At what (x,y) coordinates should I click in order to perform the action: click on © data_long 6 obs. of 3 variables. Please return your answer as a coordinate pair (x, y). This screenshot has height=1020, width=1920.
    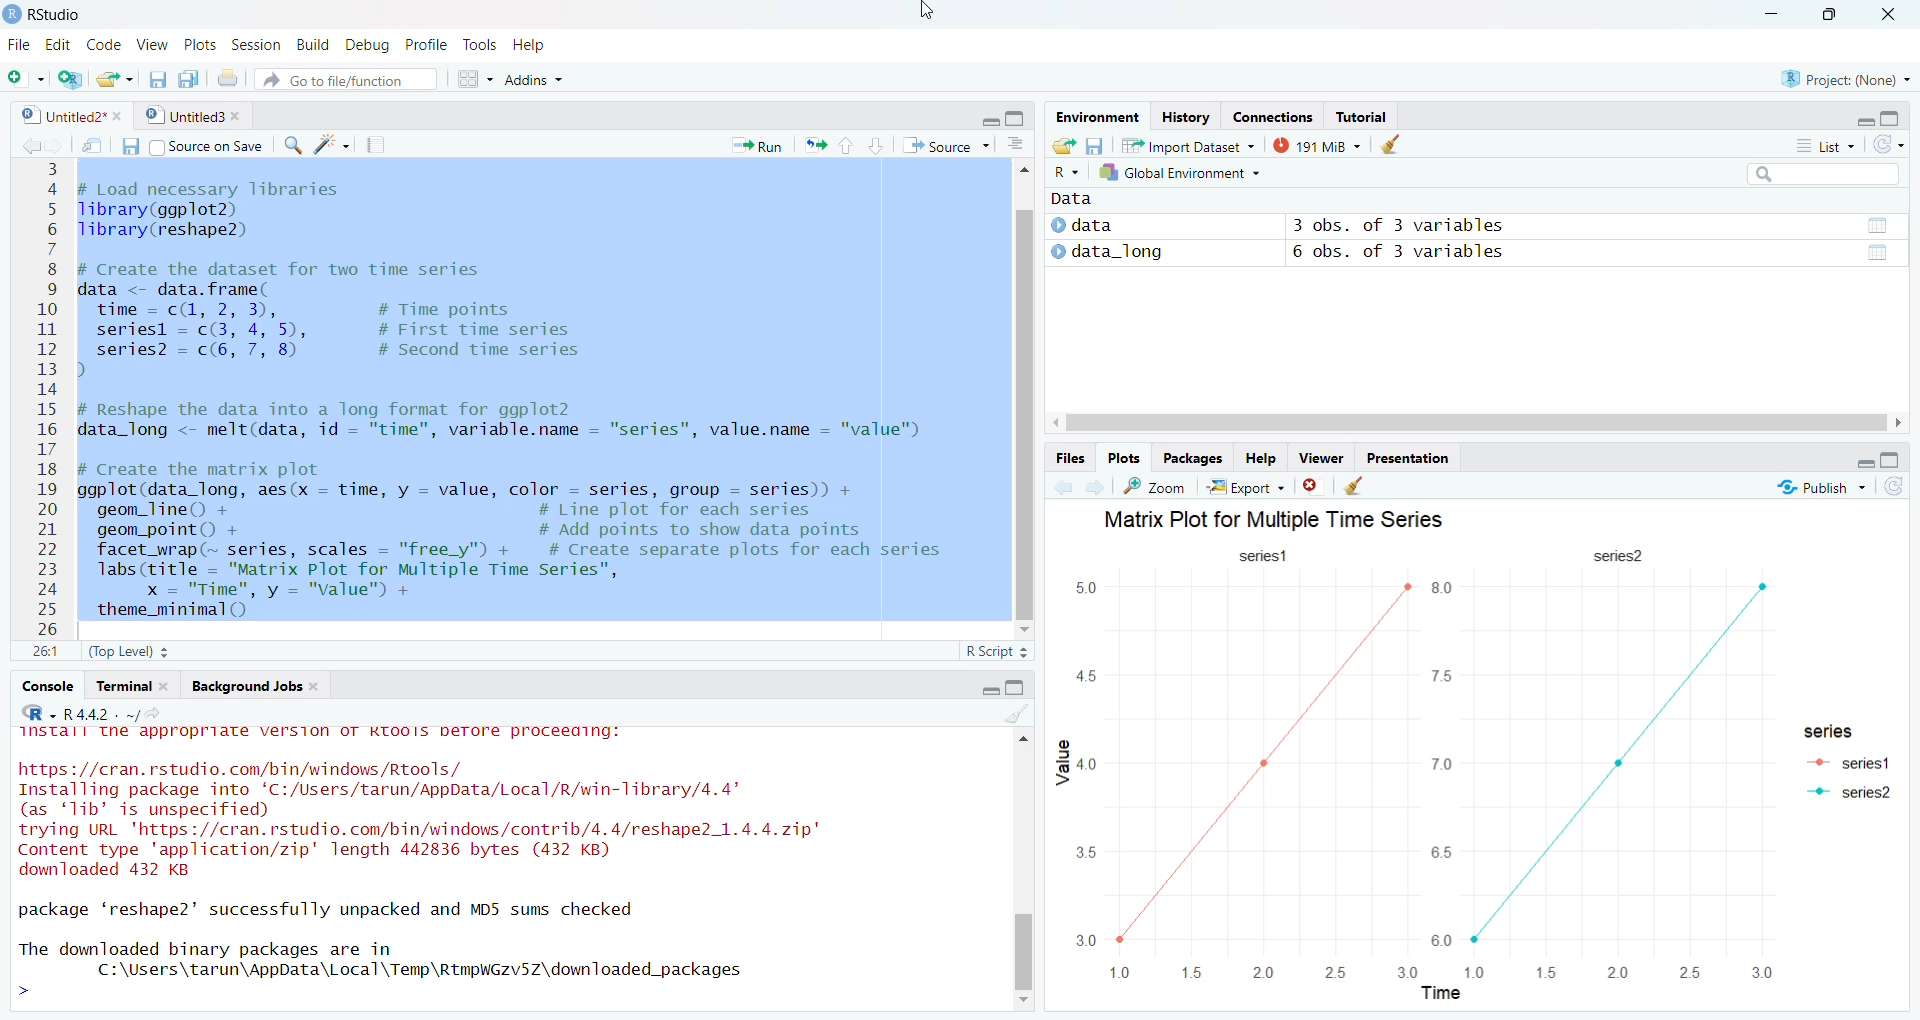
    Looking at the image, I should click on (1474, 254).